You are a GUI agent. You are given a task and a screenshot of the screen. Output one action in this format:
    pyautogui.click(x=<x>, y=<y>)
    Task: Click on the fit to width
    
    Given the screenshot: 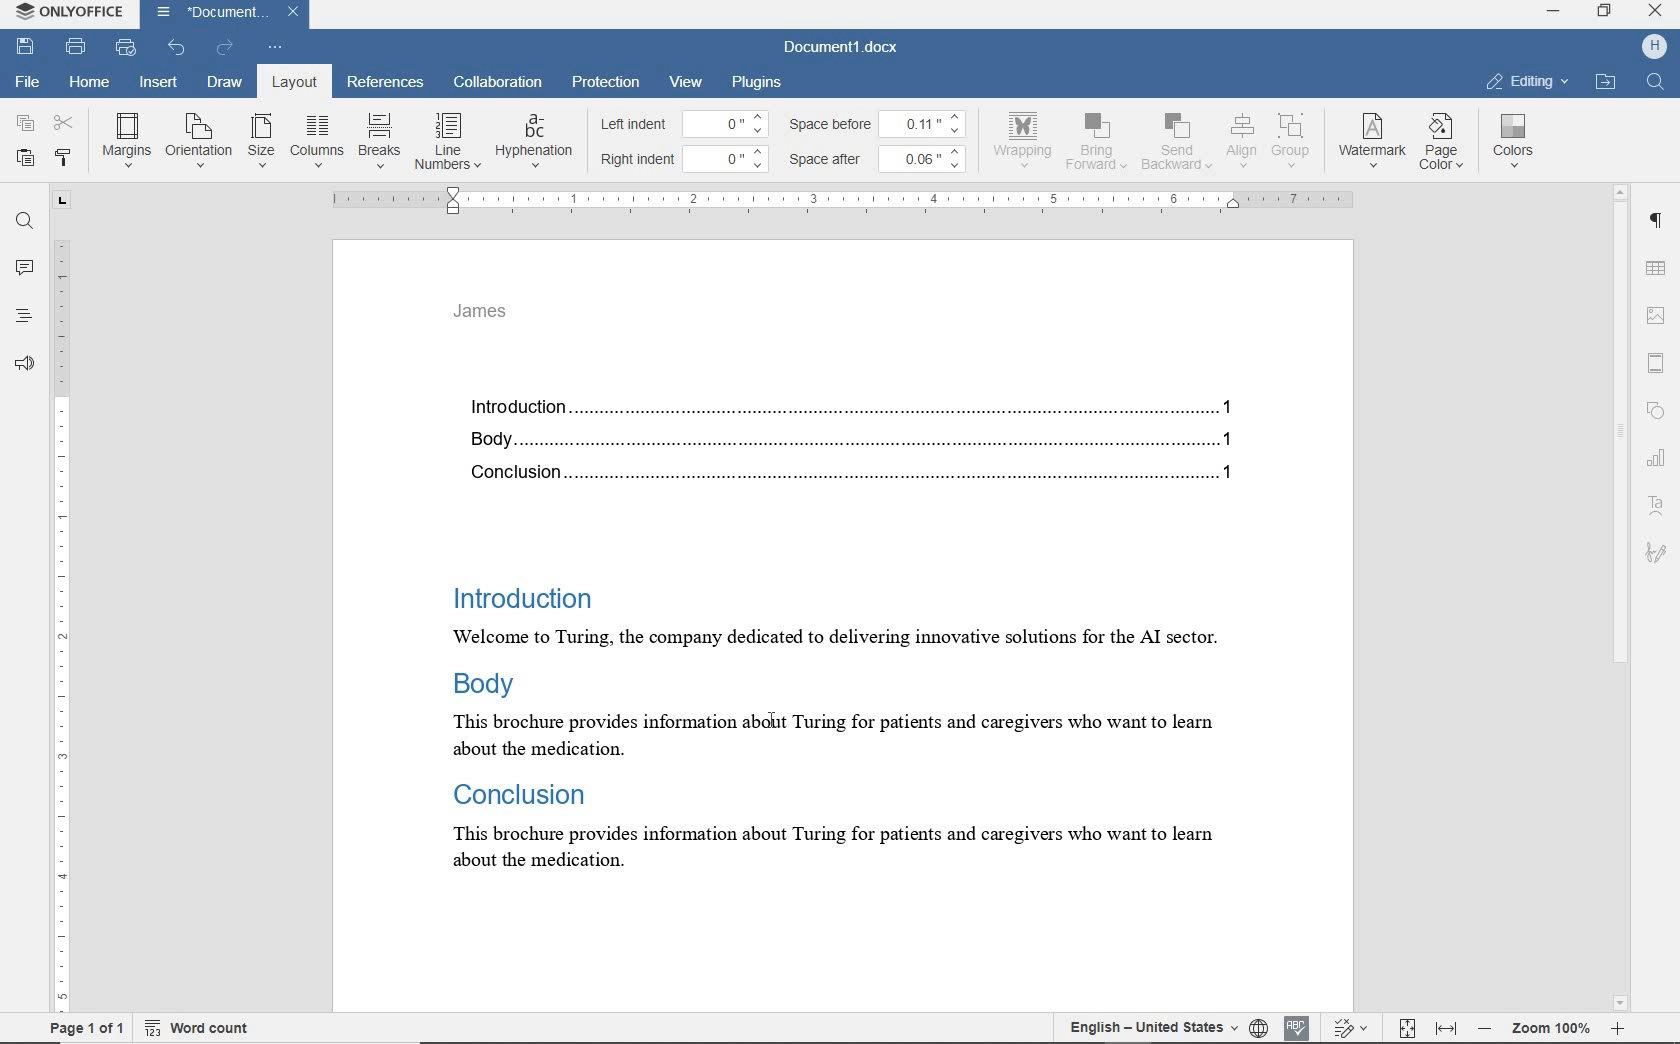 What is the action you would take?
    pyautogui.click(x=1447, y=1027)
    